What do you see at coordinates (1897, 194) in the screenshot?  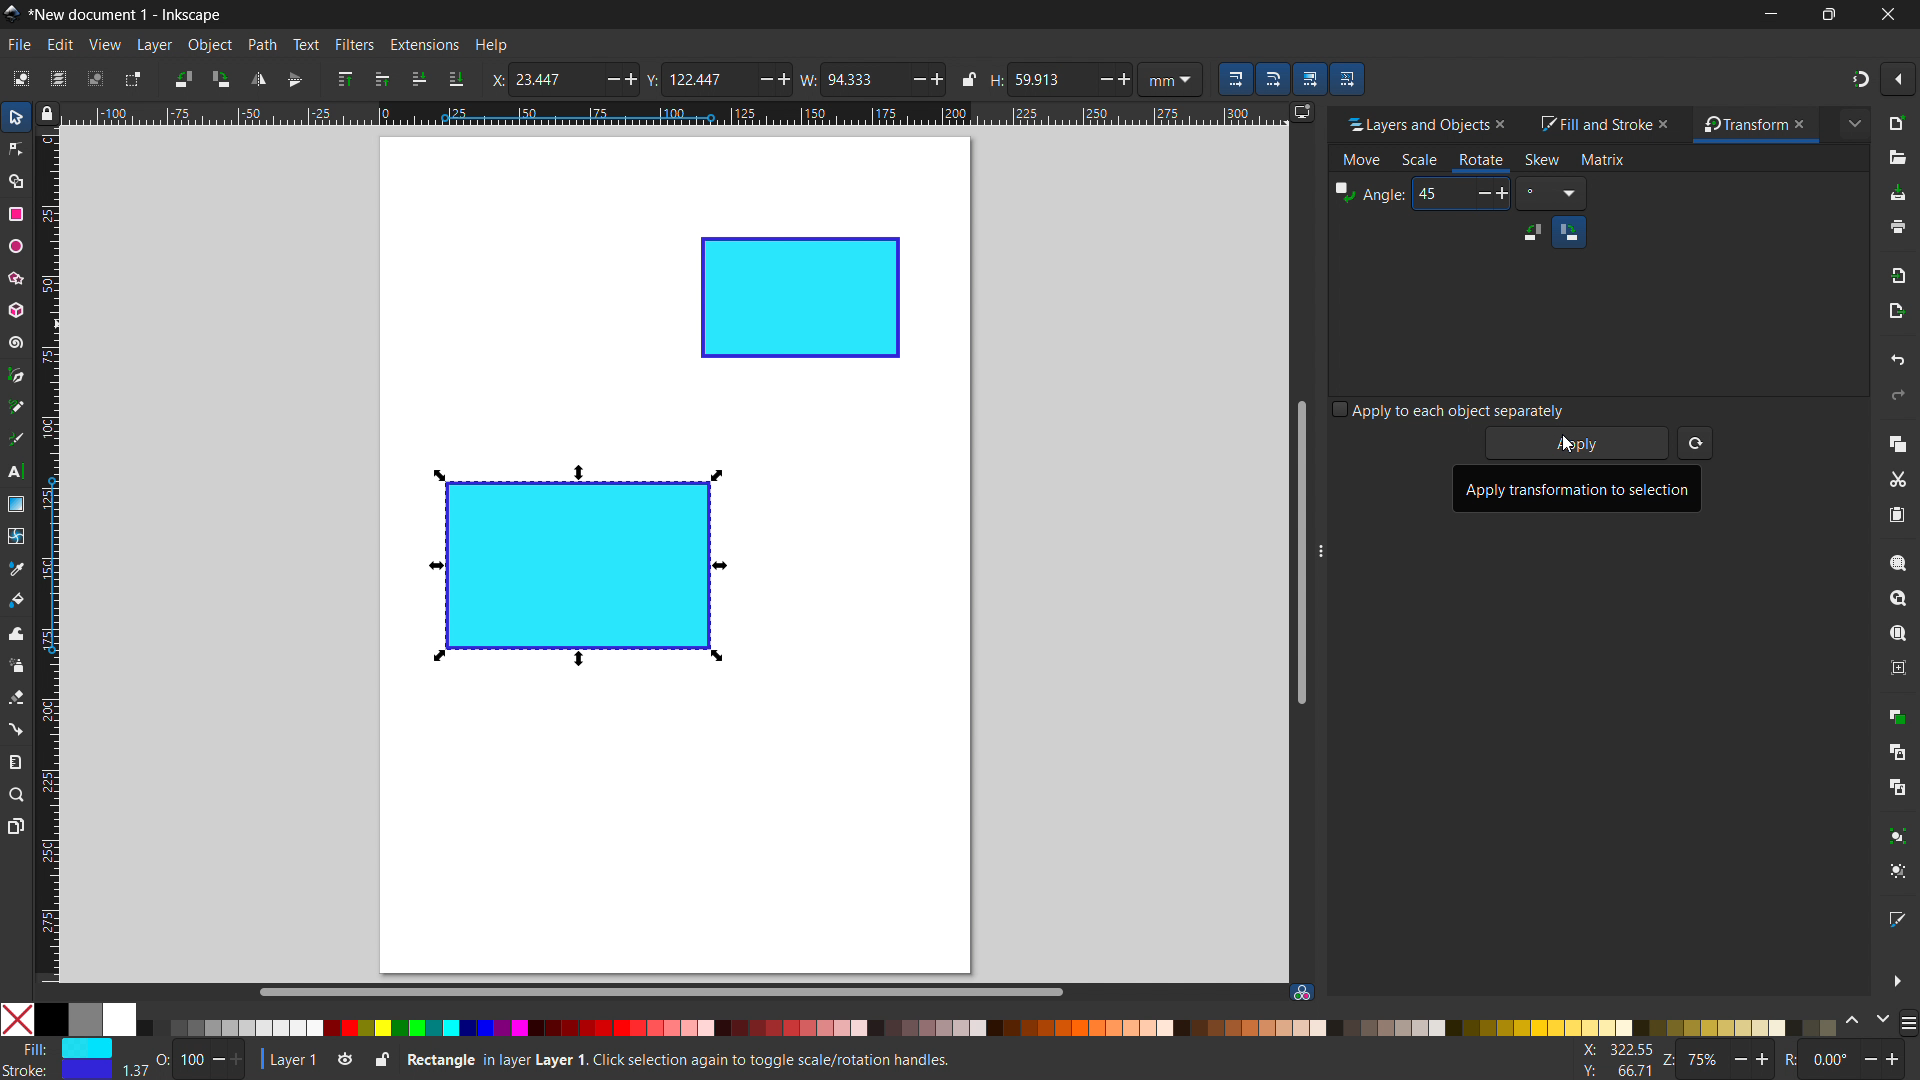 I see `save` at bounding box center [1897, 194].